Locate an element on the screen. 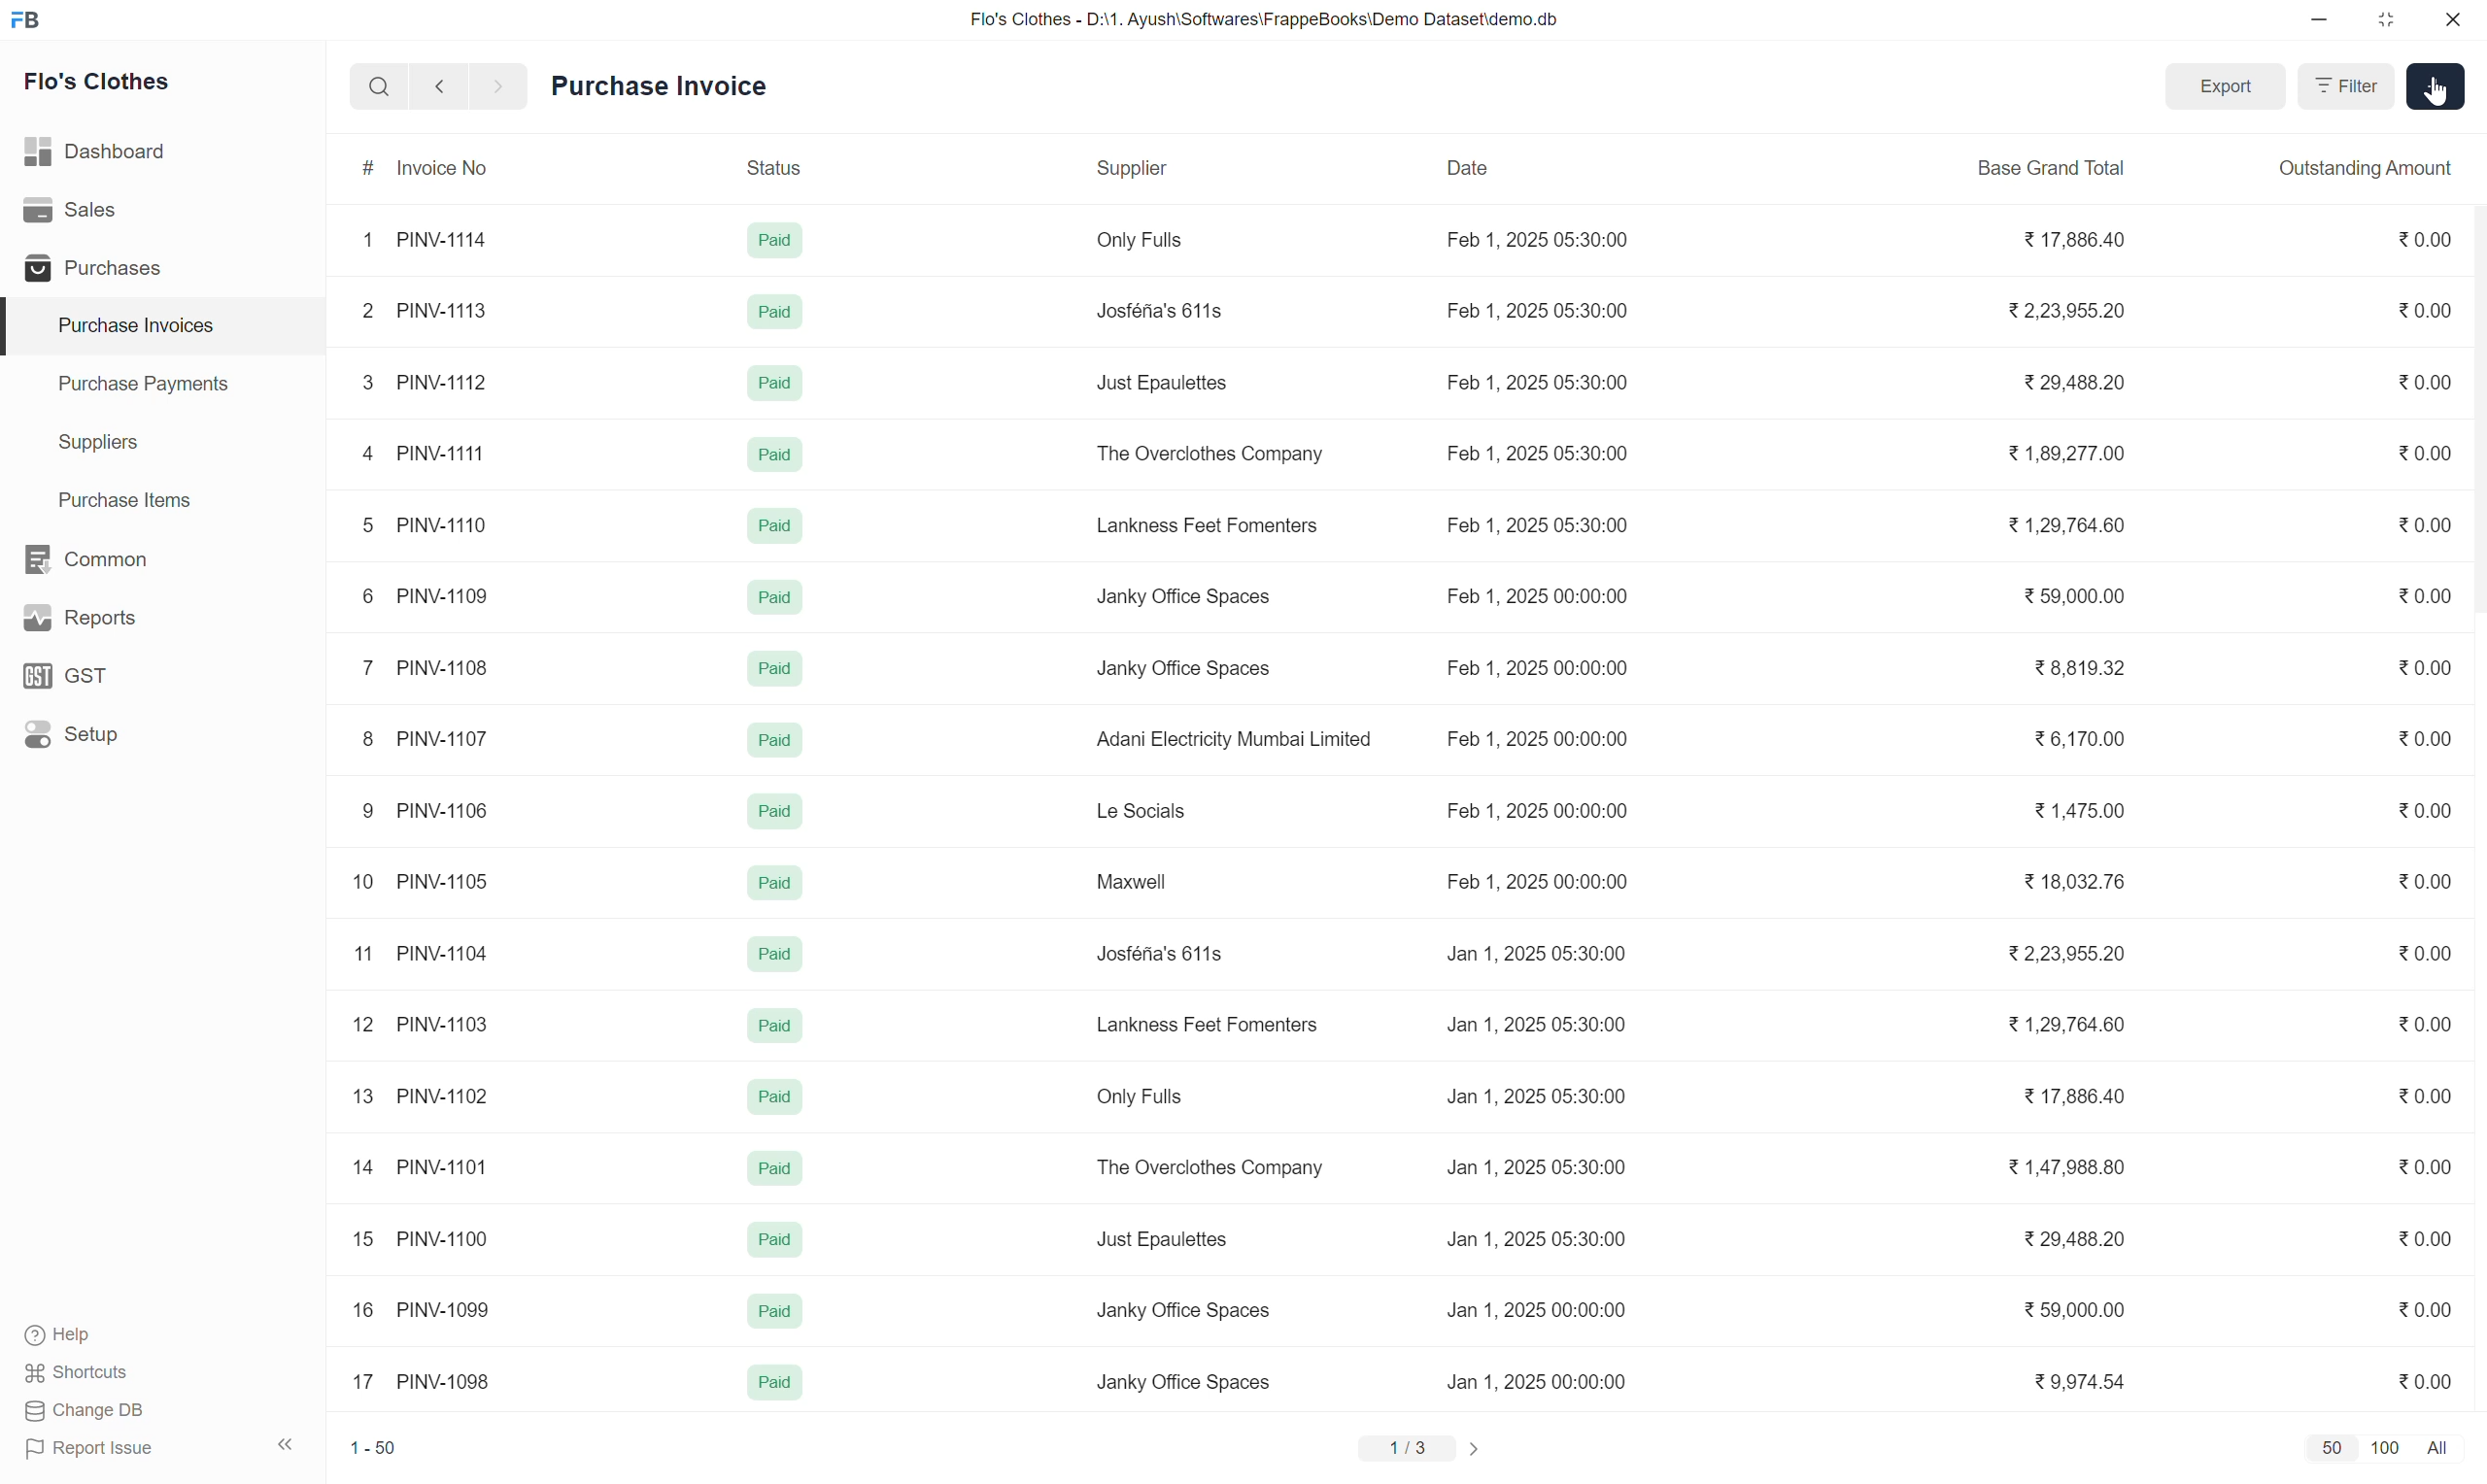 This screenshot has height=1484, width=2487. Lankness Feet Fomenters is located at coordinates (1208, 525).